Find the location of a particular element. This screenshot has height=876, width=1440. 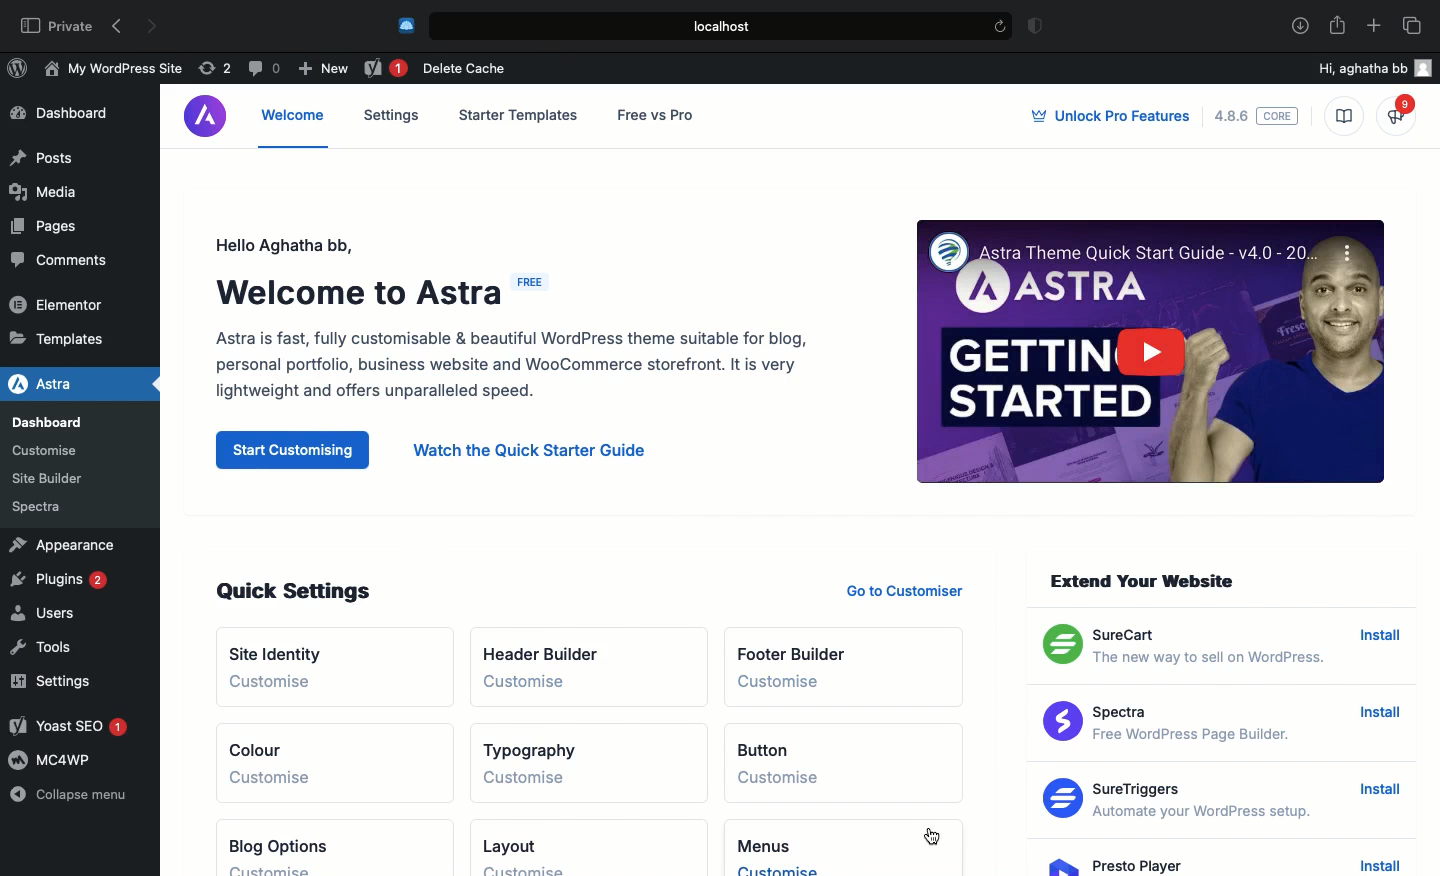

Customise is located at coordinates (775, 778).